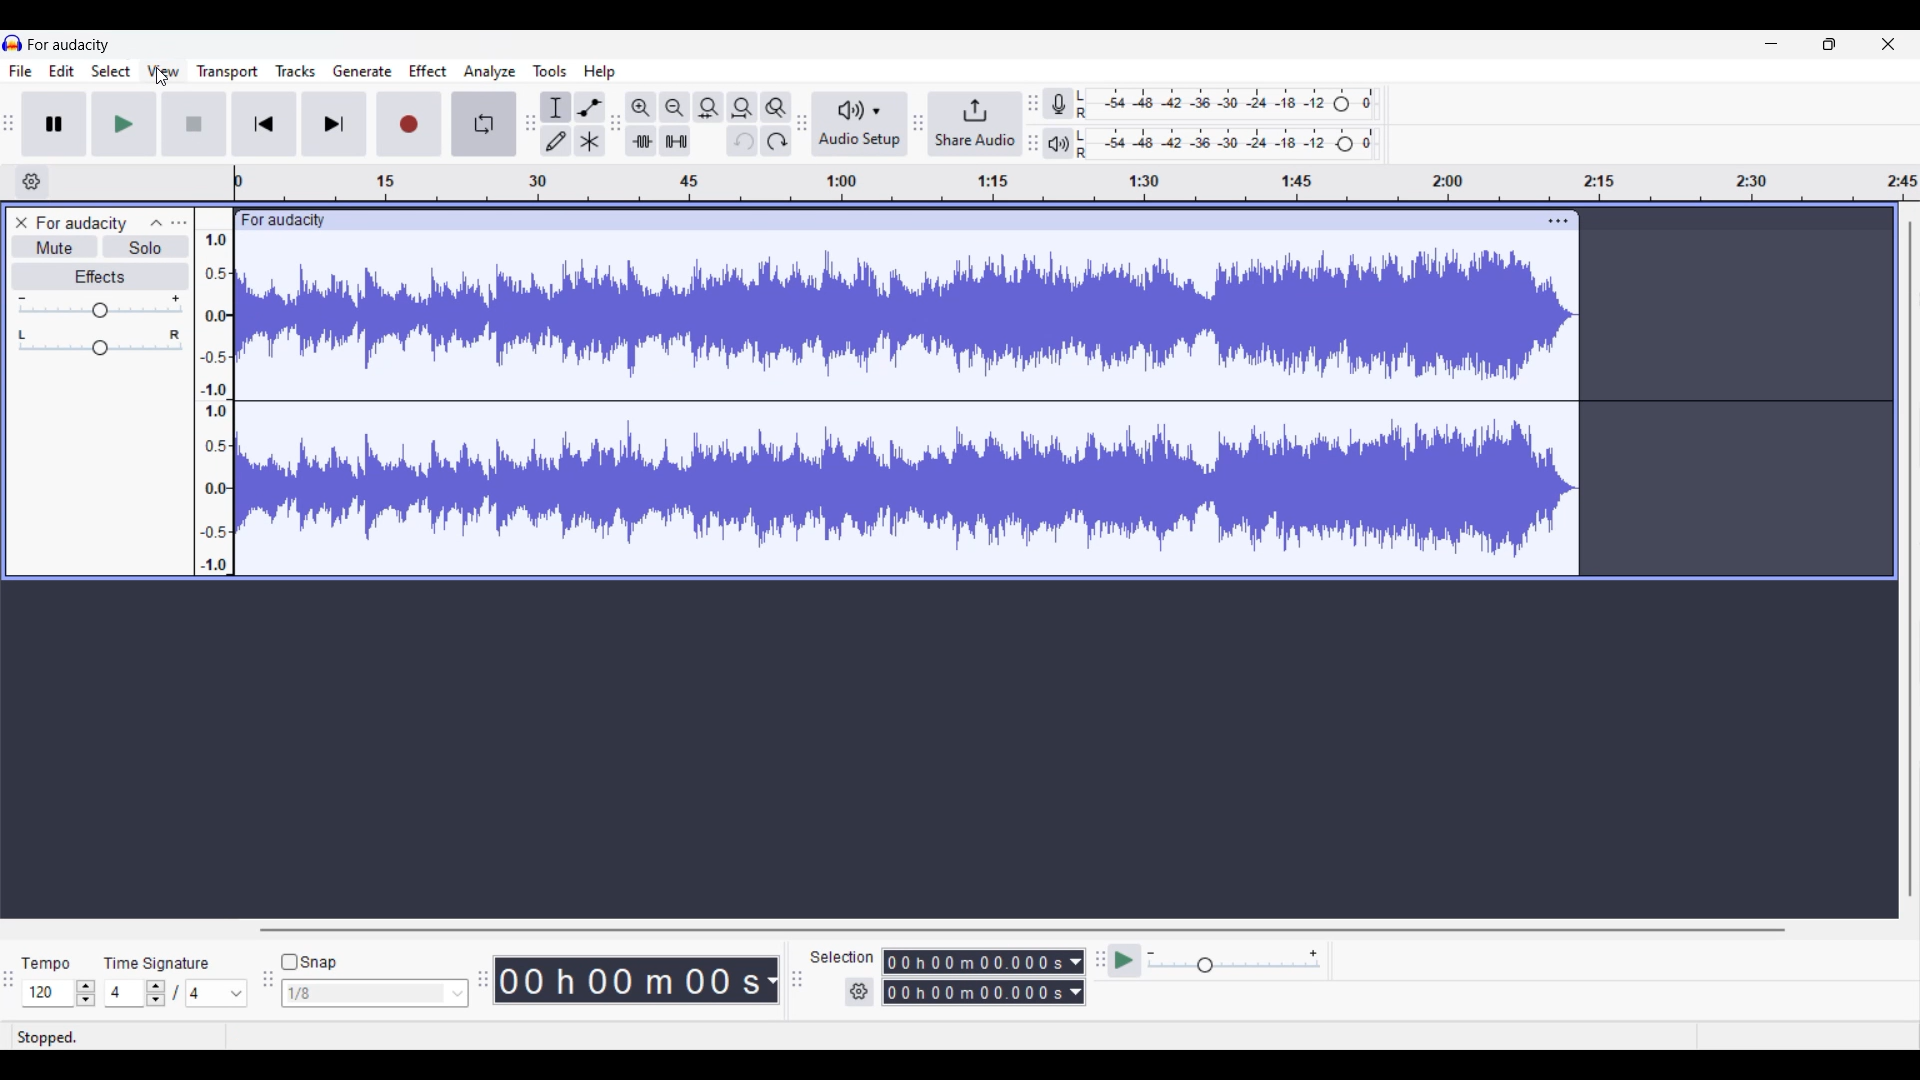  I want to click on Enable looping, so click(484, 124).